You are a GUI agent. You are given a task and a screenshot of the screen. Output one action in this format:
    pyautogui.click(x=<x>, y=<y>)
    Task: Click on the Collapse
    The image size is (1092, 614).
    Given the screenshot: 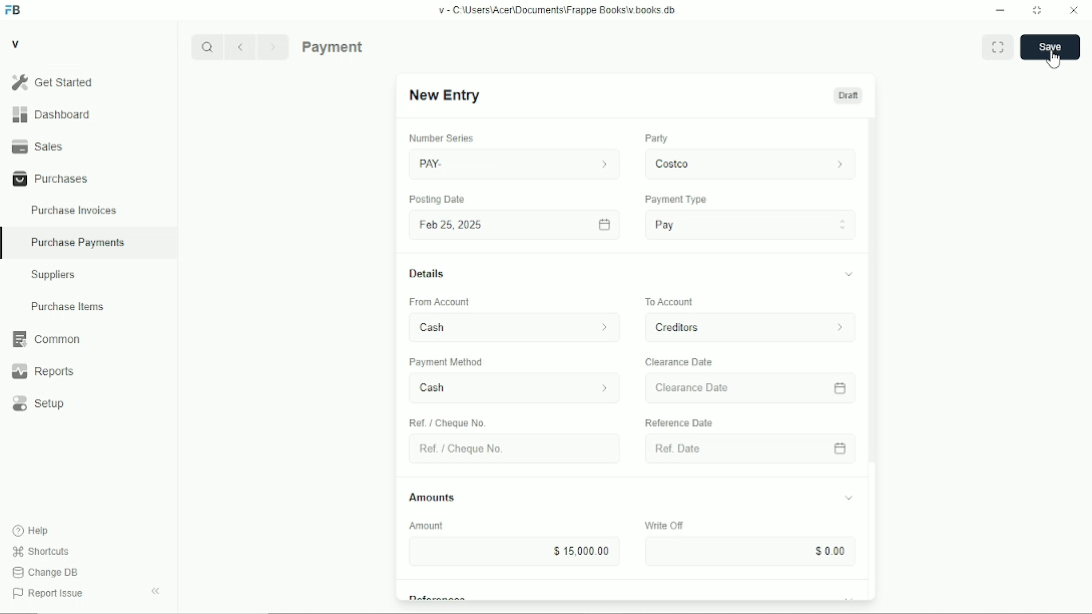 What is the action you would take?
    pyautogui.click(x=155, y=591)
    